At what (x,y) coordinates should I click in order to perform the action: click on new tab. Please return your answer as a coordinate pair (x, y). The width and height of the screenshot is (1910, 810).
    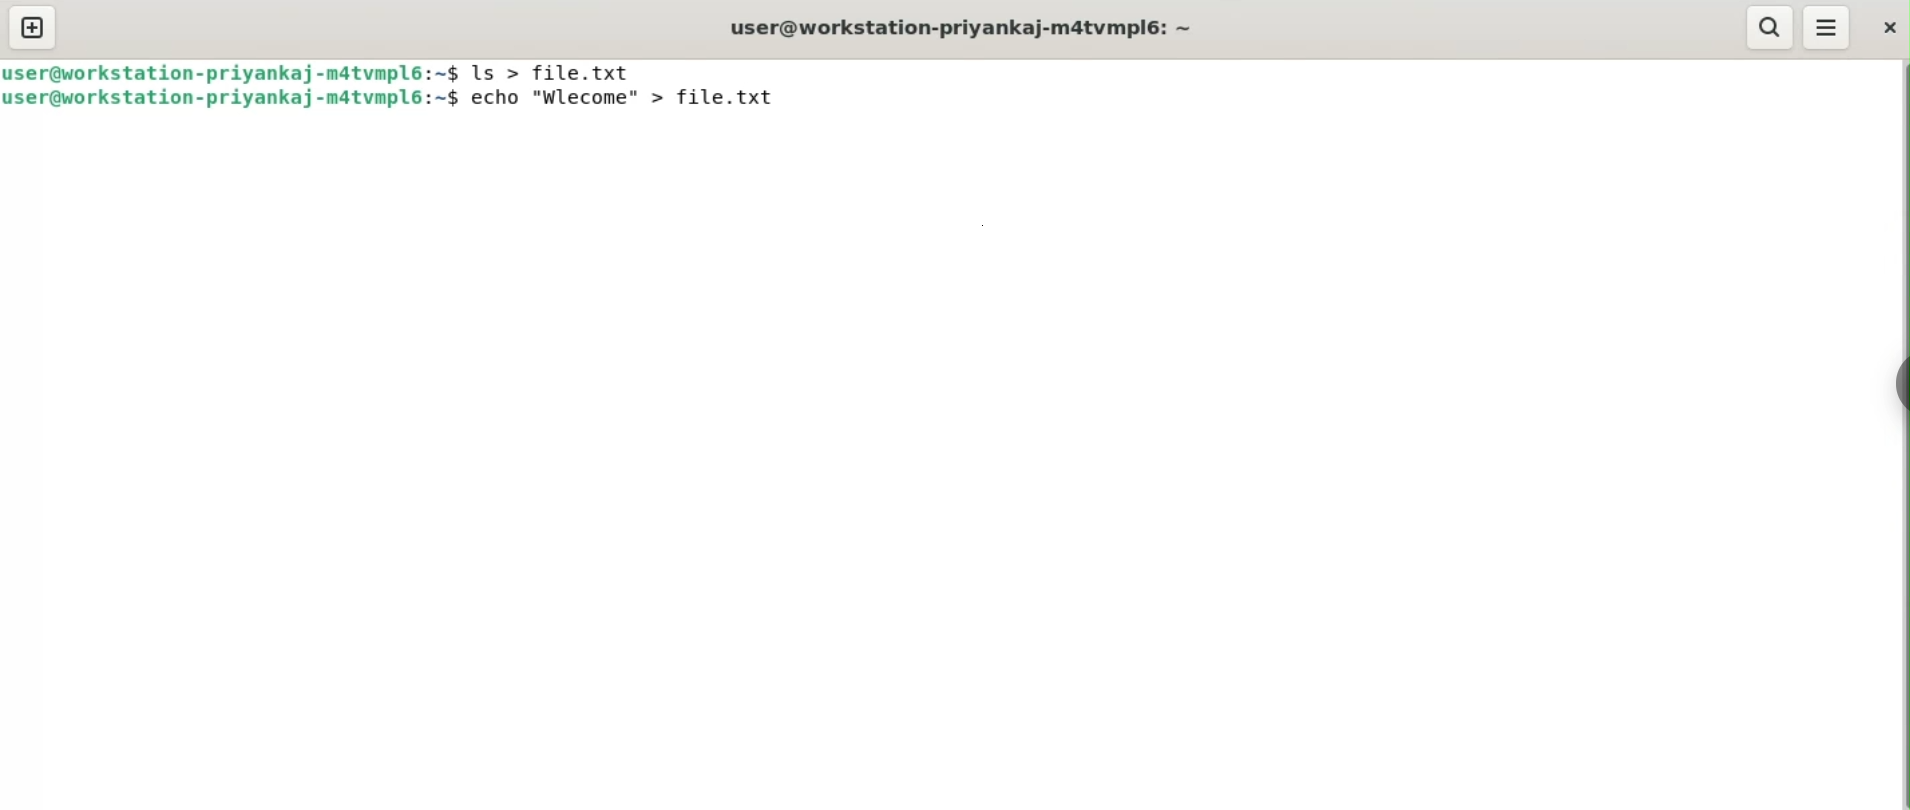
    Looking at the image, I should click on (34, 27).